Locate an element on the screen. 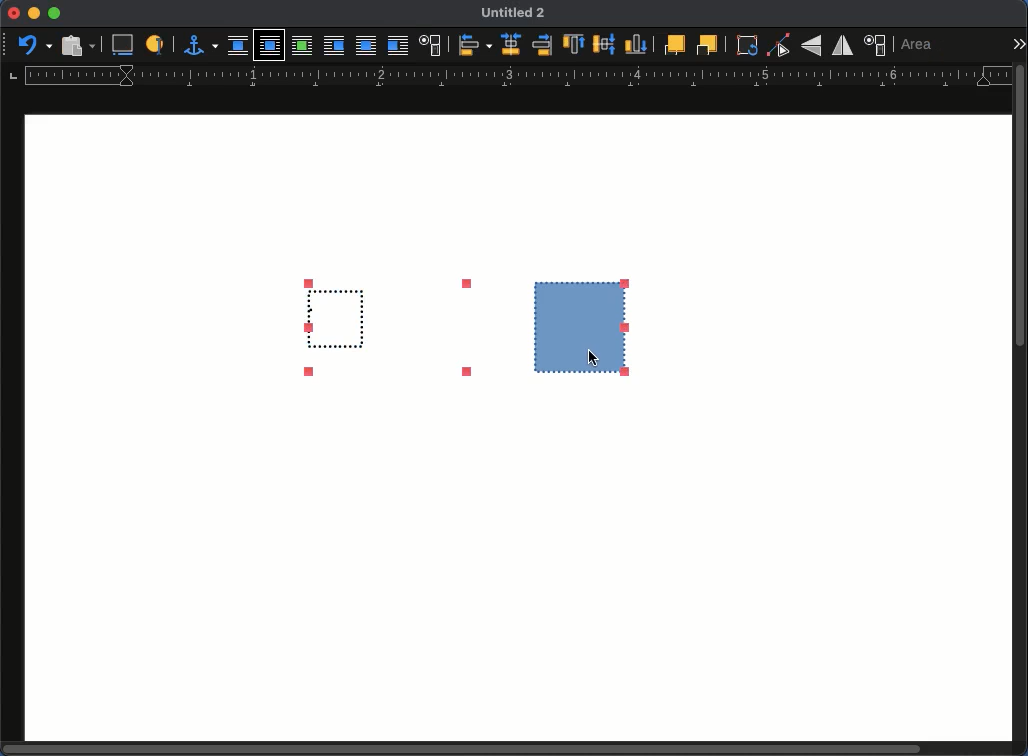 The width and height of the screenshot is (1028, 756). minimize is located at coordinates (34, 13).